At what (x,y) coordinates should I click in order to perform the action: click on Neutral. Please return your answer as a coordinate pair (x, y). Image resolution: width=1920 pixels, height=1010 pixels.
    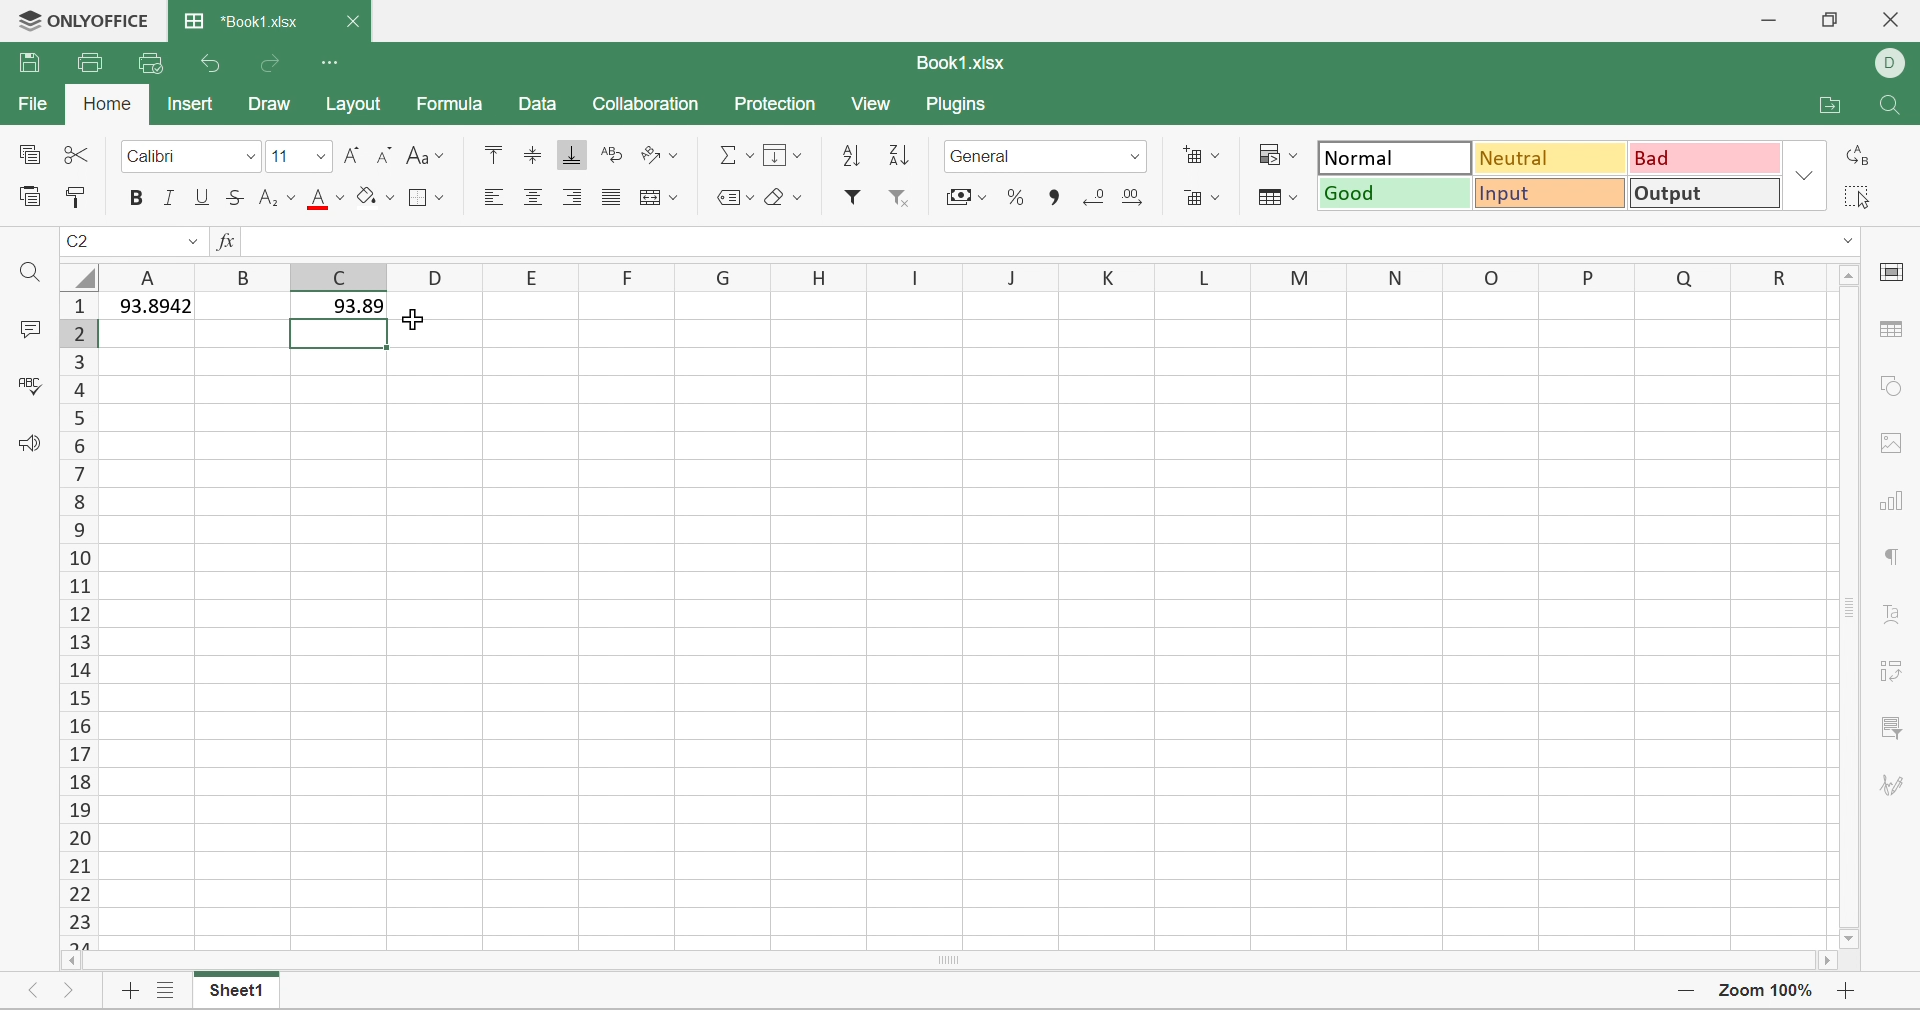
    Looking at the image, I should click on (1554, 157).